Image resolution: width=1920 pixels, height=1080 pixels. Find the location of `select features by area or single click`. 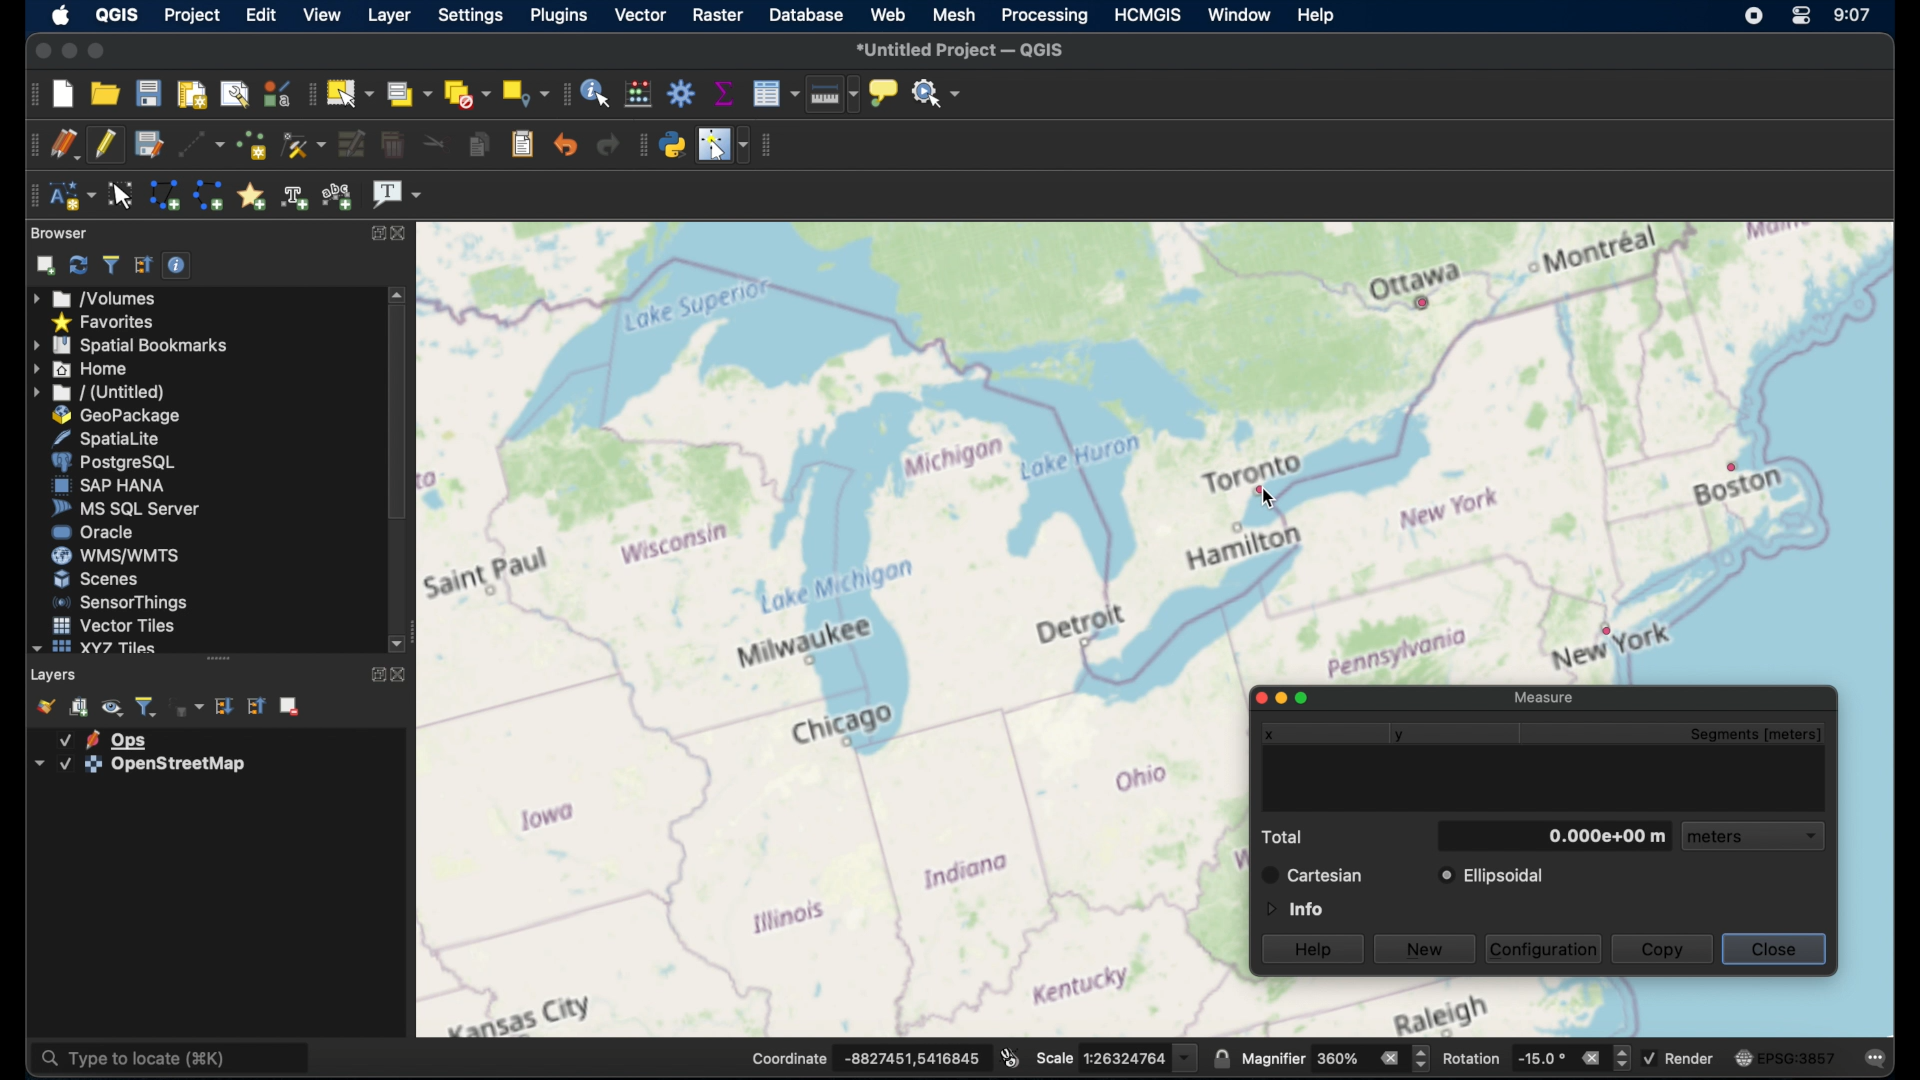

select features by area or single click is located at coordinates (353, 92).